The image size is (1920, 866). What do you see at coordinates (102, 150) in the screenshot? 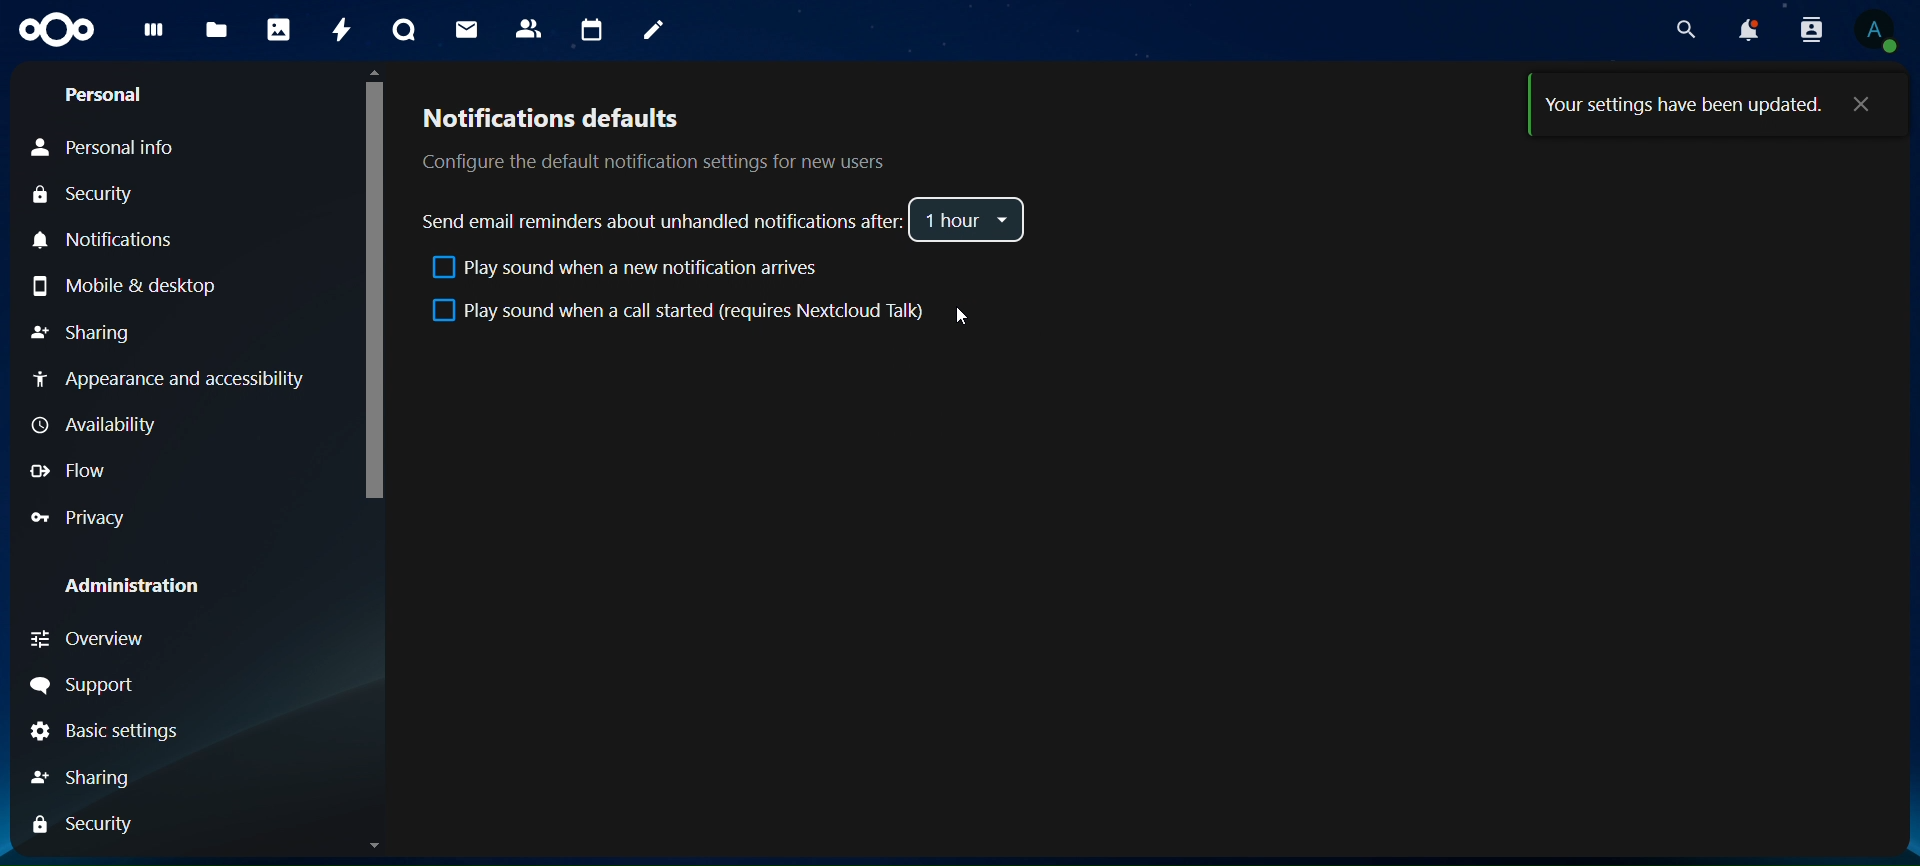
I see `Personal Info` at bounding box center [102, 150].